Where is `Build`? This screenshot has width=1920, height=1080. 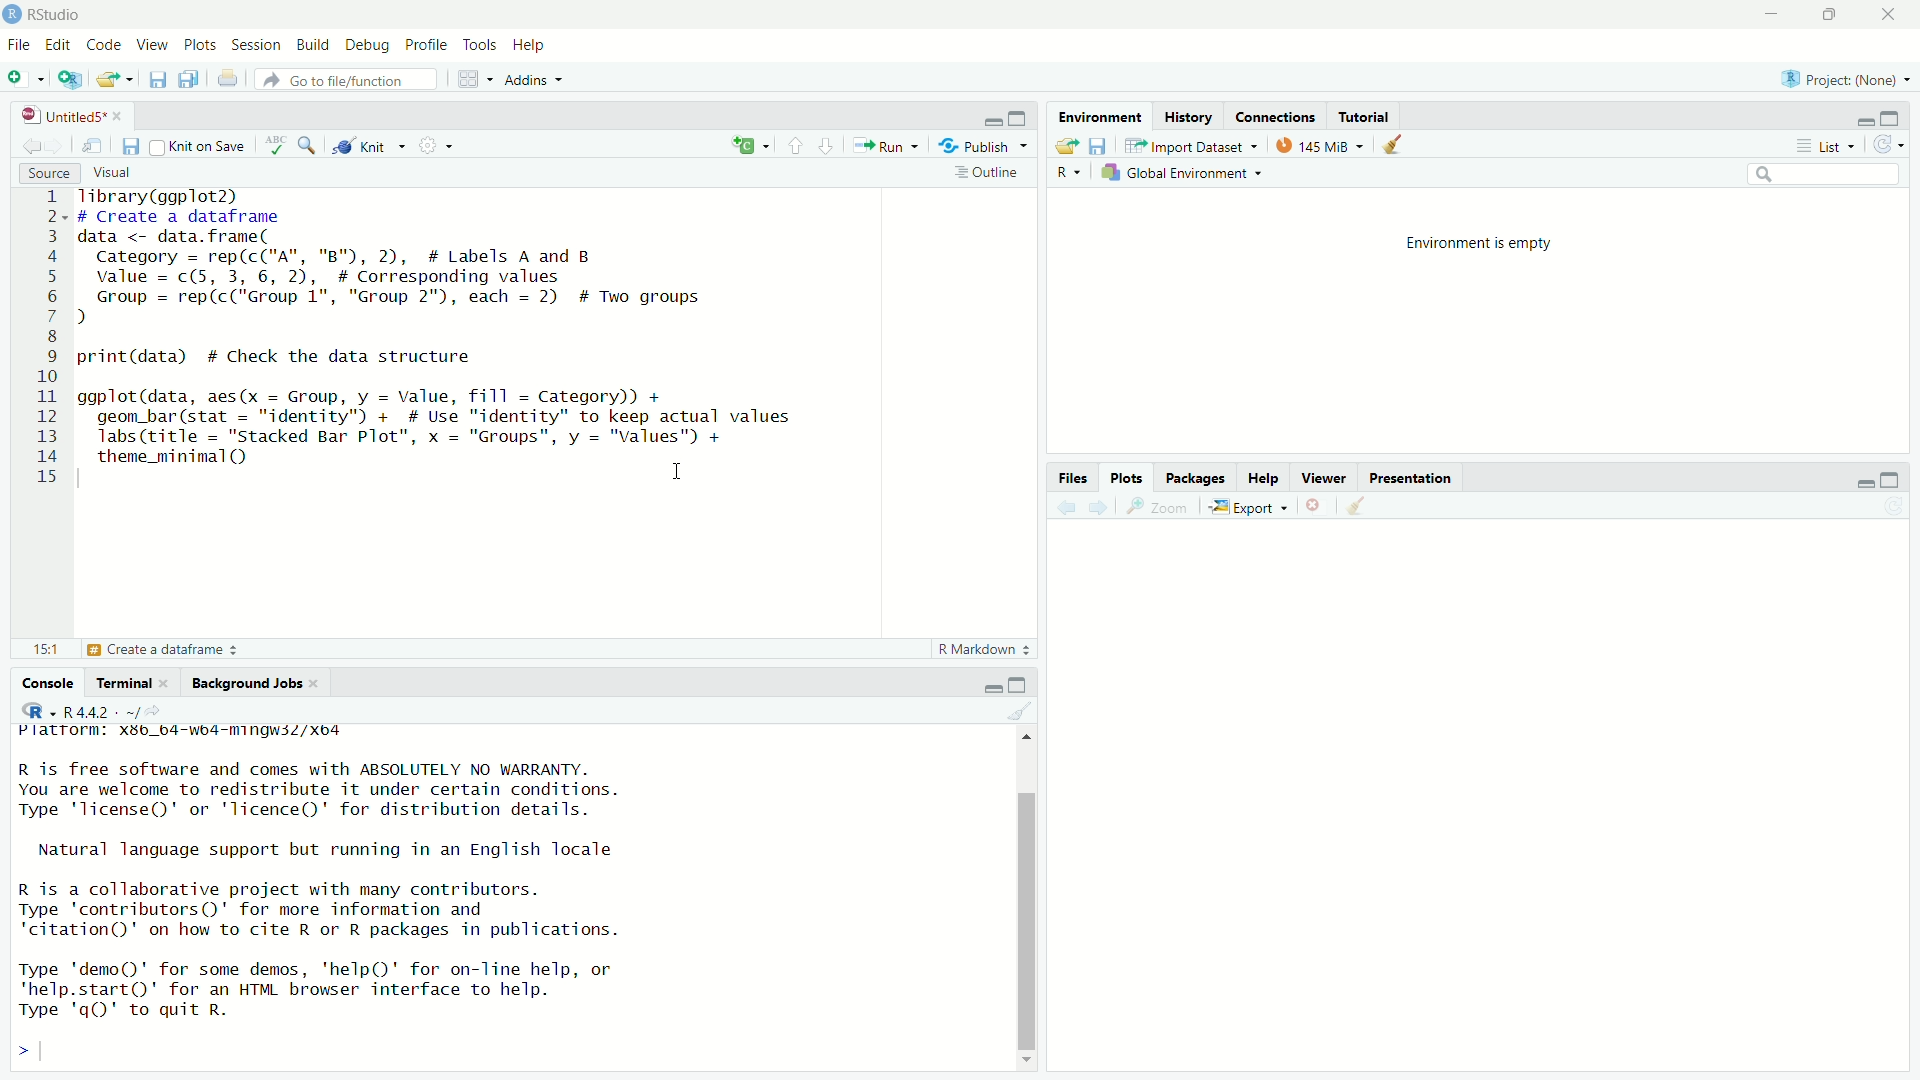 Build is located at coordinates (313, 43).